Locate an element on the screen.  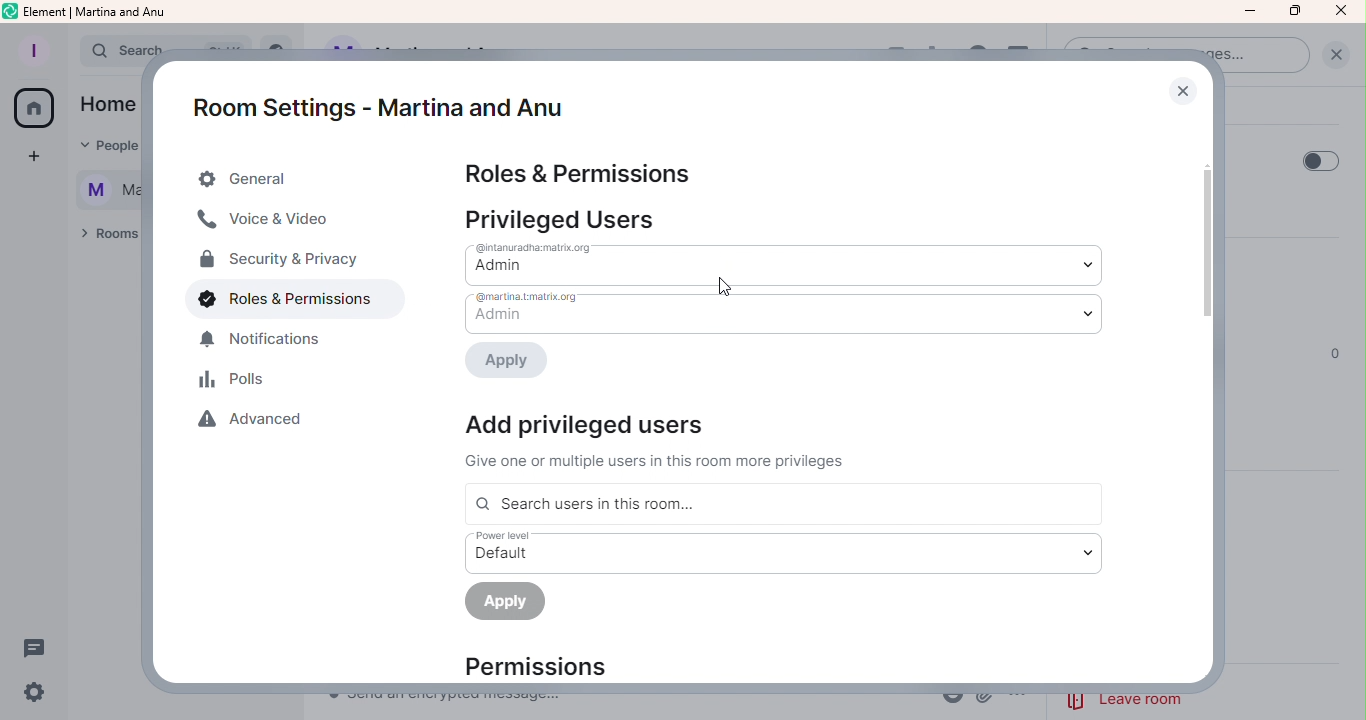
Add privileged users is located at coordinates (669, 441).